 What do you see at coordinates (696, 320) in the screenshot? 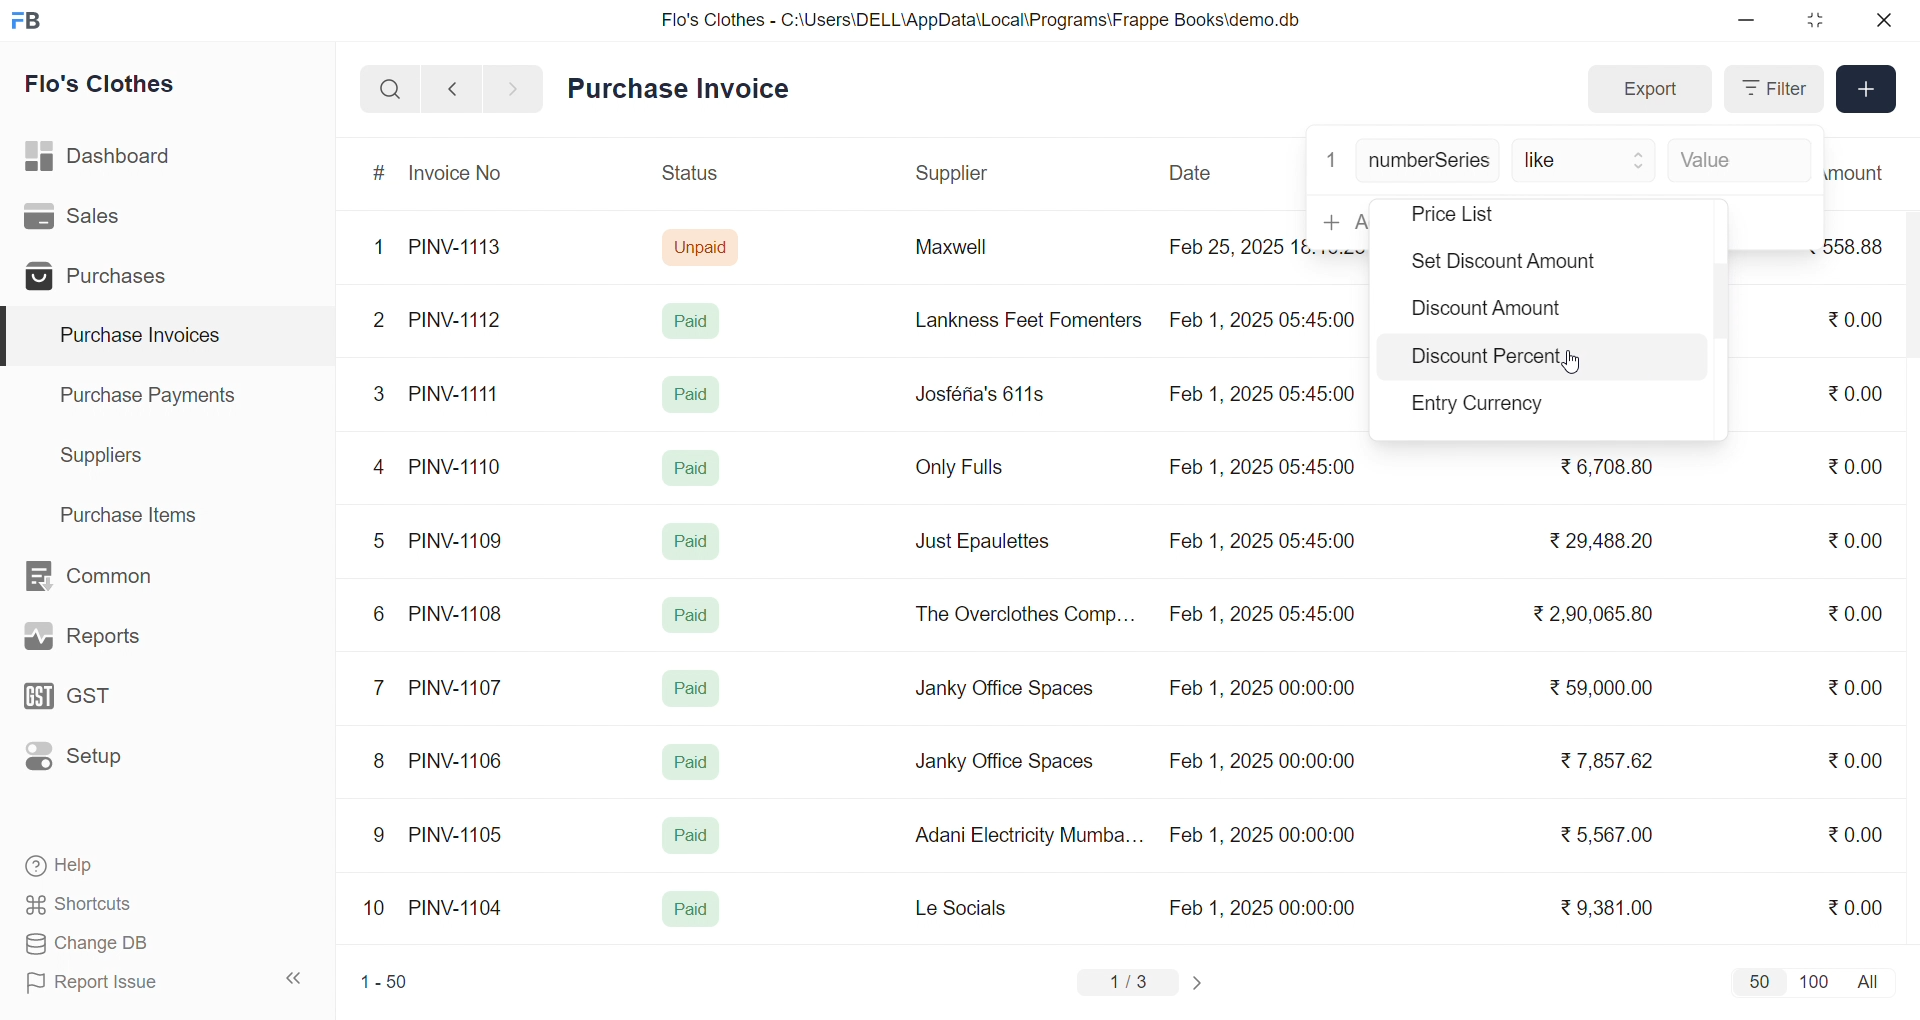
I see `Paid` at bounding box center [696, 320].